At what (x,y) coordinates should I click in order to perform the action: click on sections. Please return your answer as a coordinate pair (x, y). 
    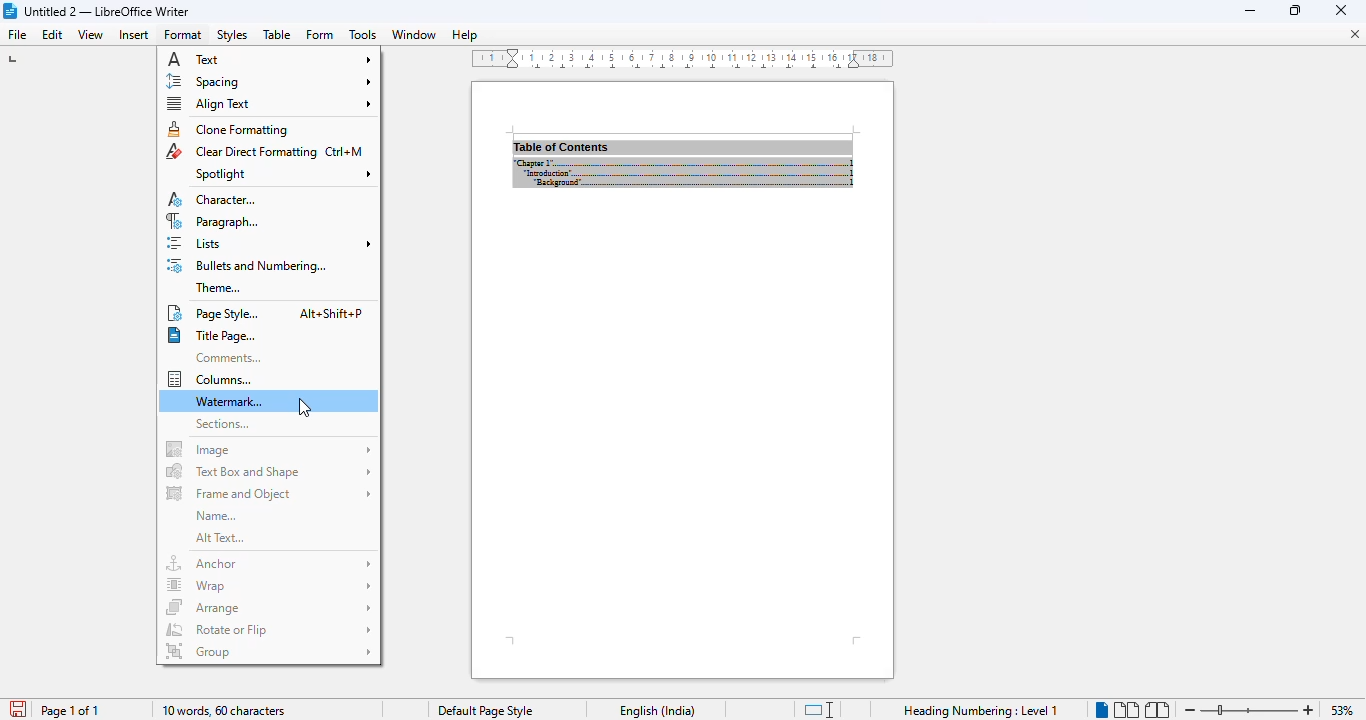
    Looking at the image, I should click on (223, 423).